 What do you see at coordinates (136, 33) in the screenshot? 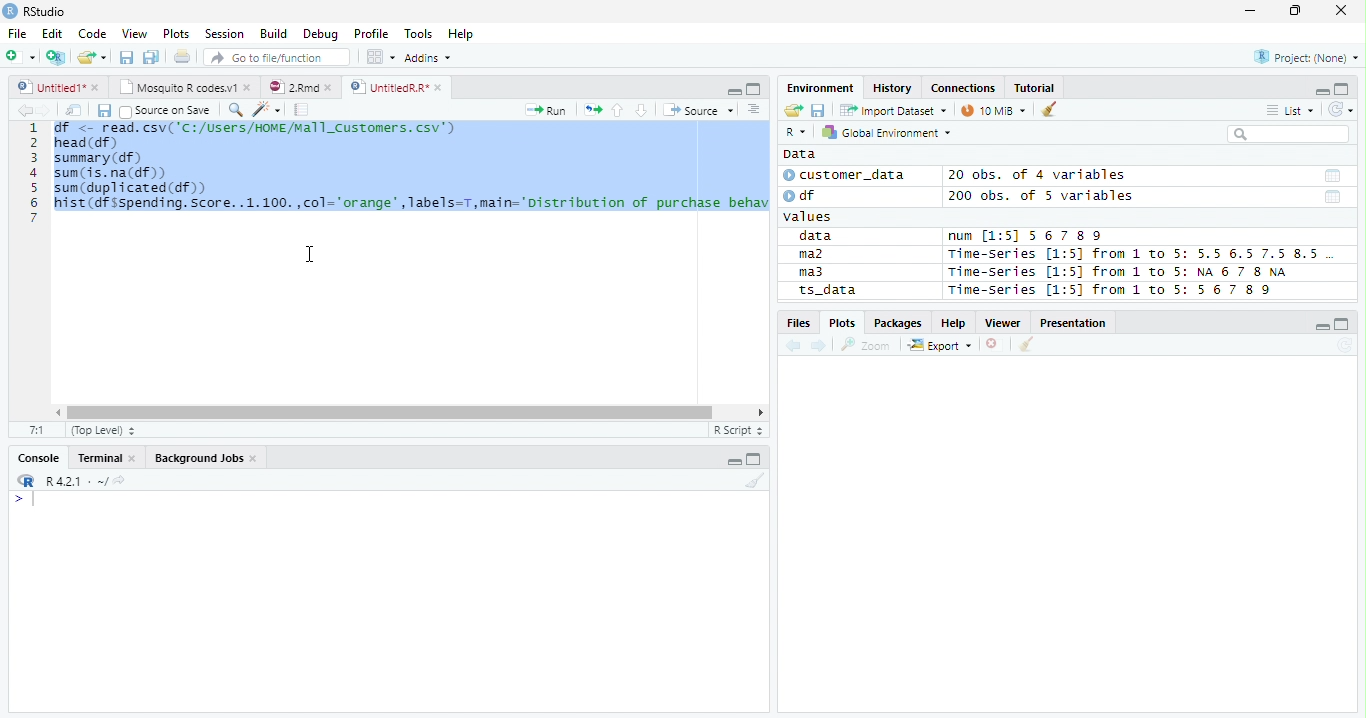
I see `View` at bounding box center [136, 33].